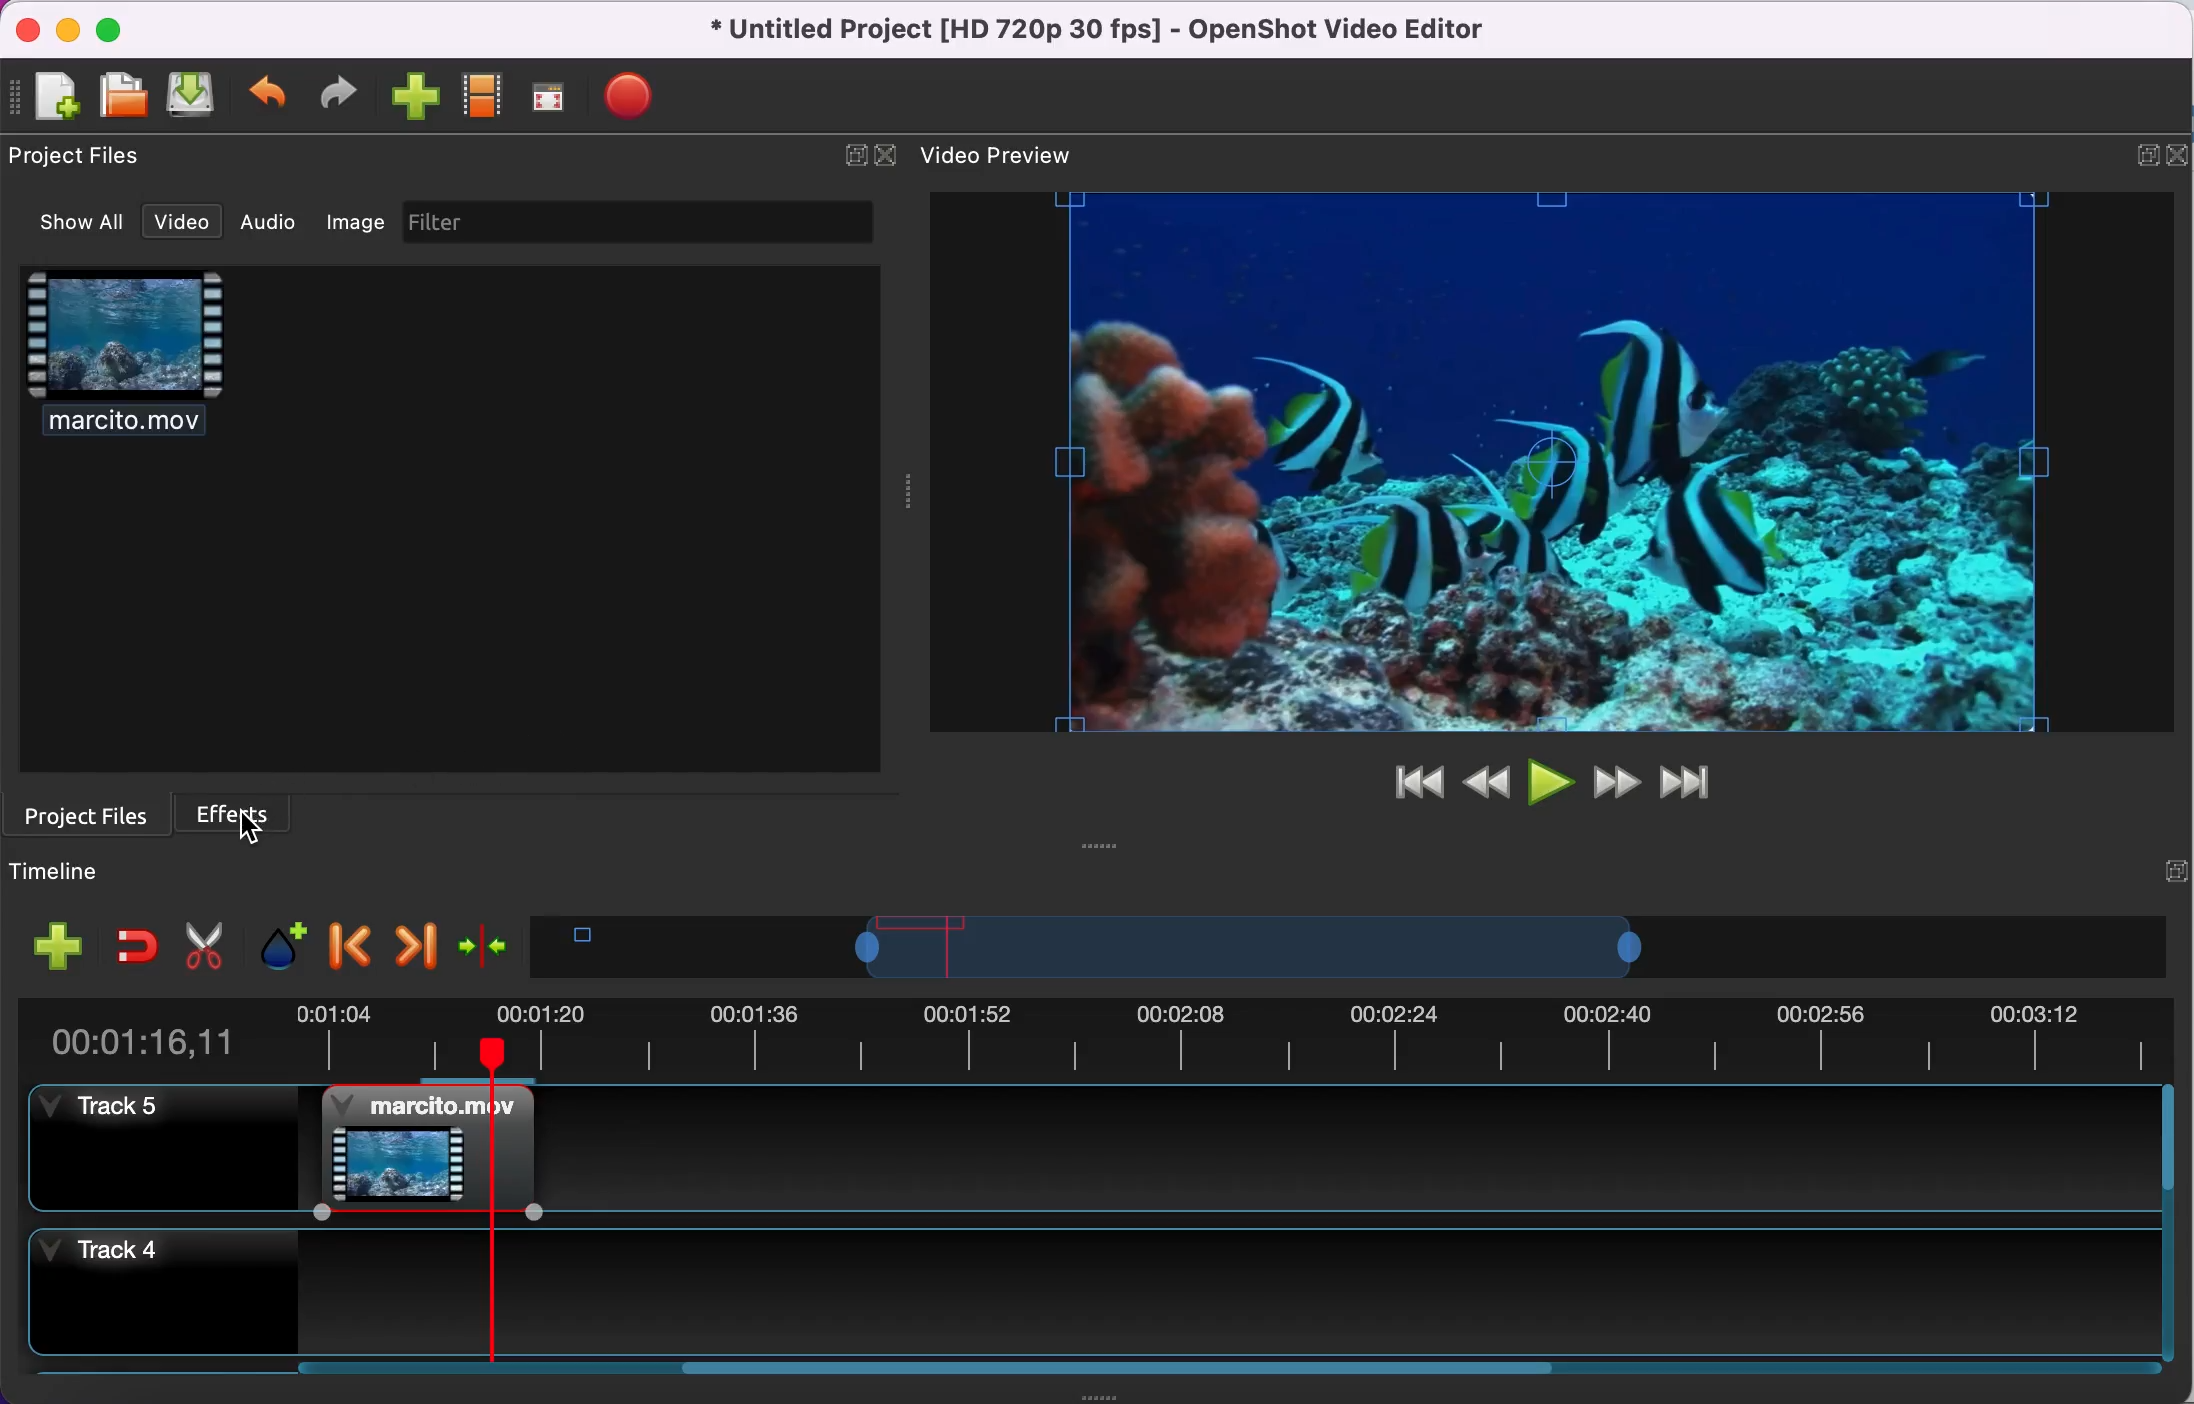 This screenshot has height=1404, width=2194. I want to click on next marker, so click(413, 942).